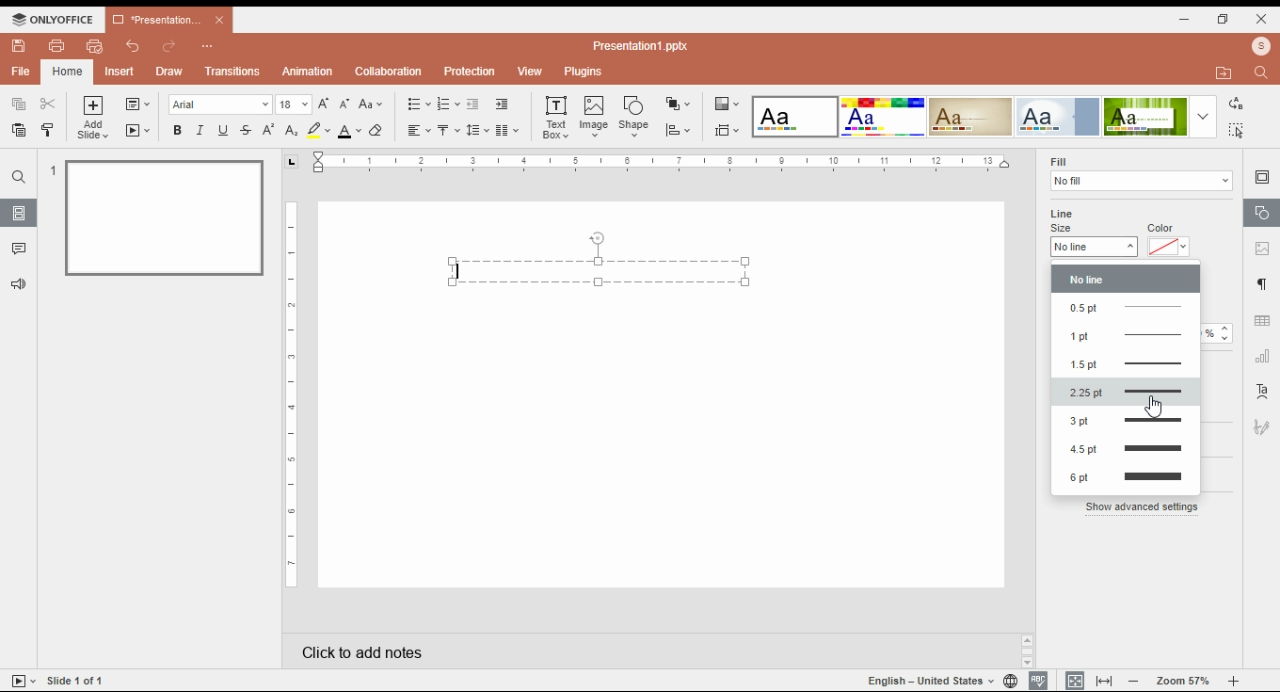 The width and height of the screenshot is (1280, 692). Describe the element at coordinates (122, 71) in the screenshot. I see `insert` at that location.